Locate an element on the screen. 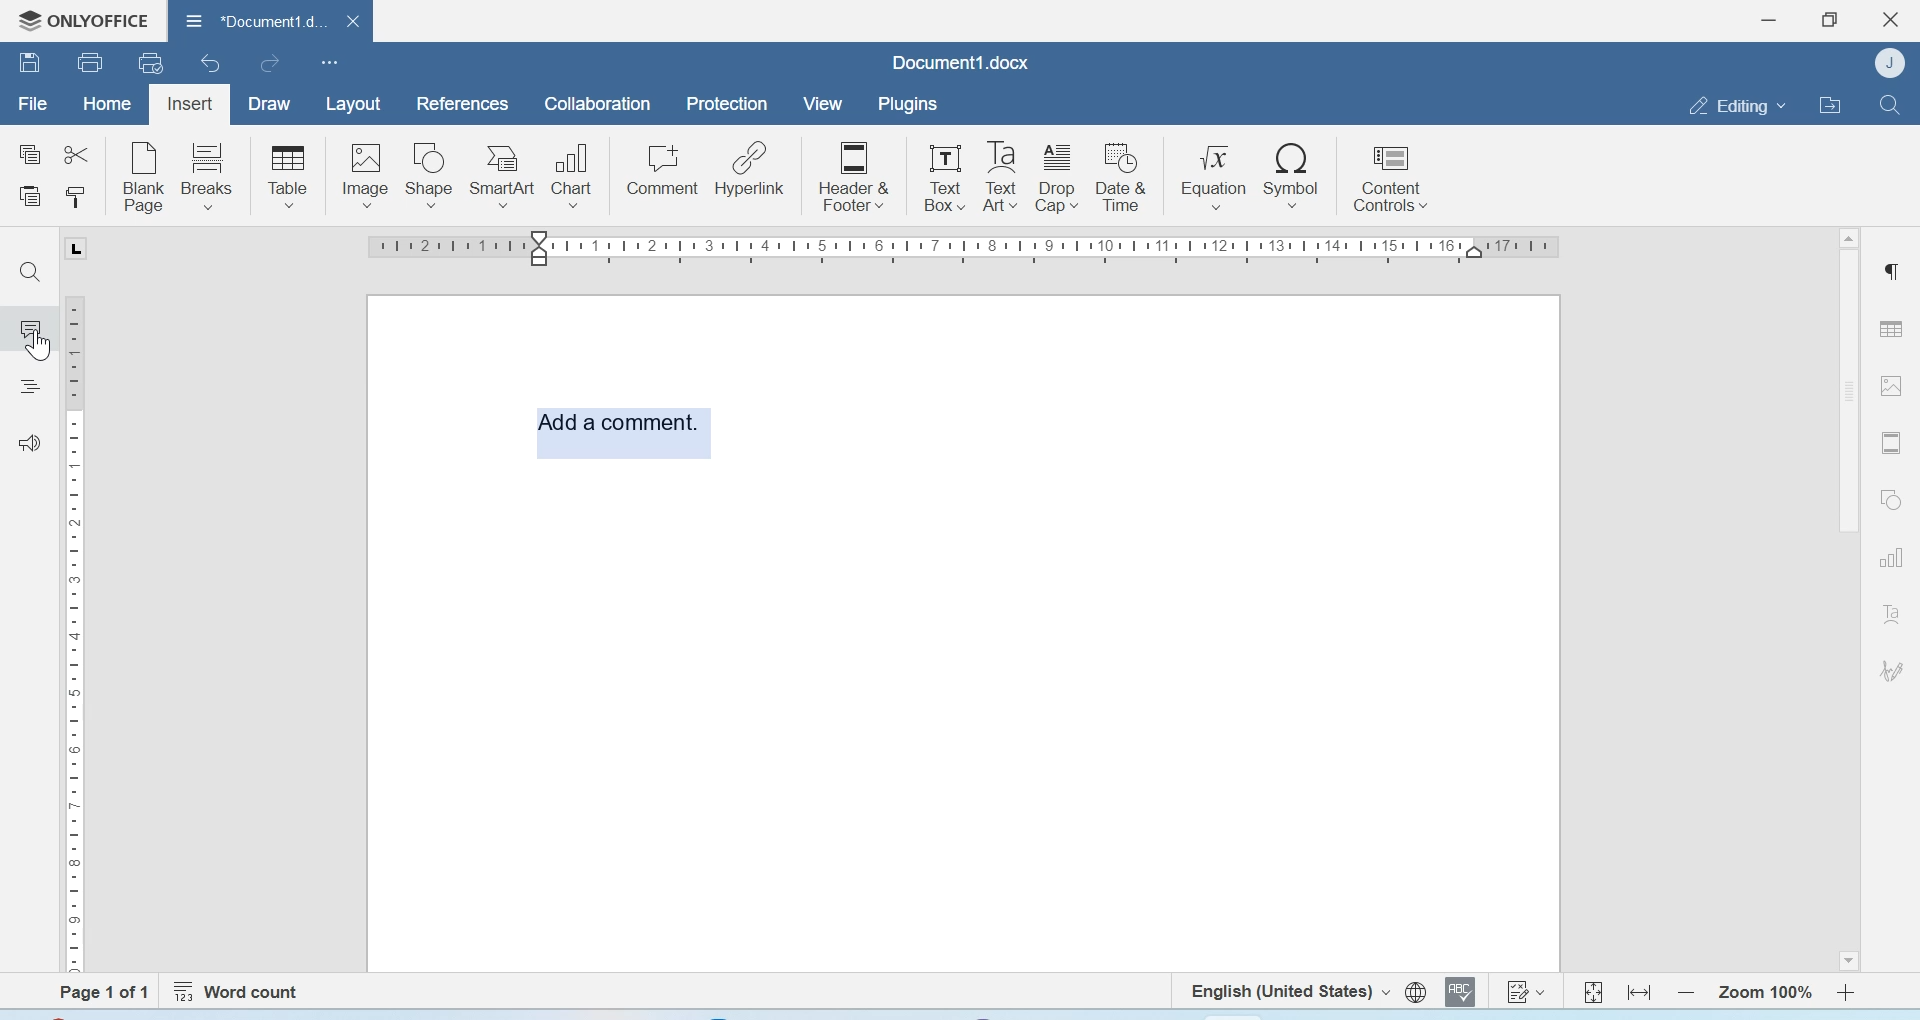 Image resolution: width=1920 pixels, height=1020 pixels. Zoom out is located at coordinates (1686, 992).